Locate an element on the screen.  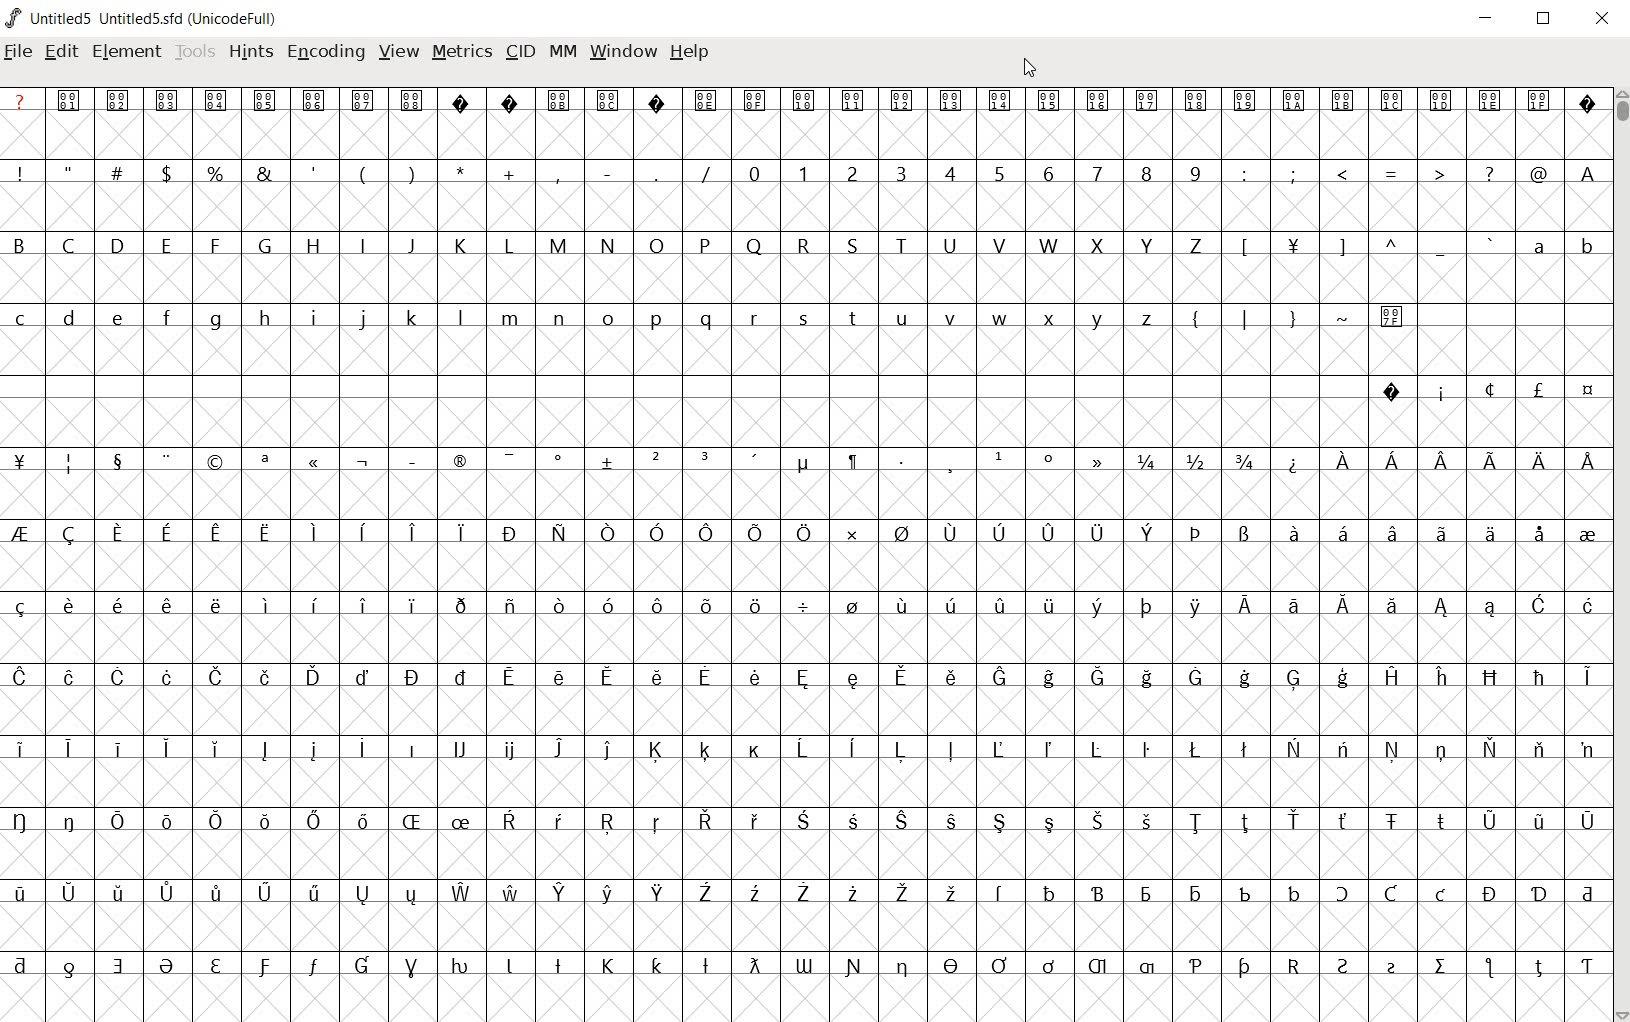
Symbol is located at coordinates (608, 750).